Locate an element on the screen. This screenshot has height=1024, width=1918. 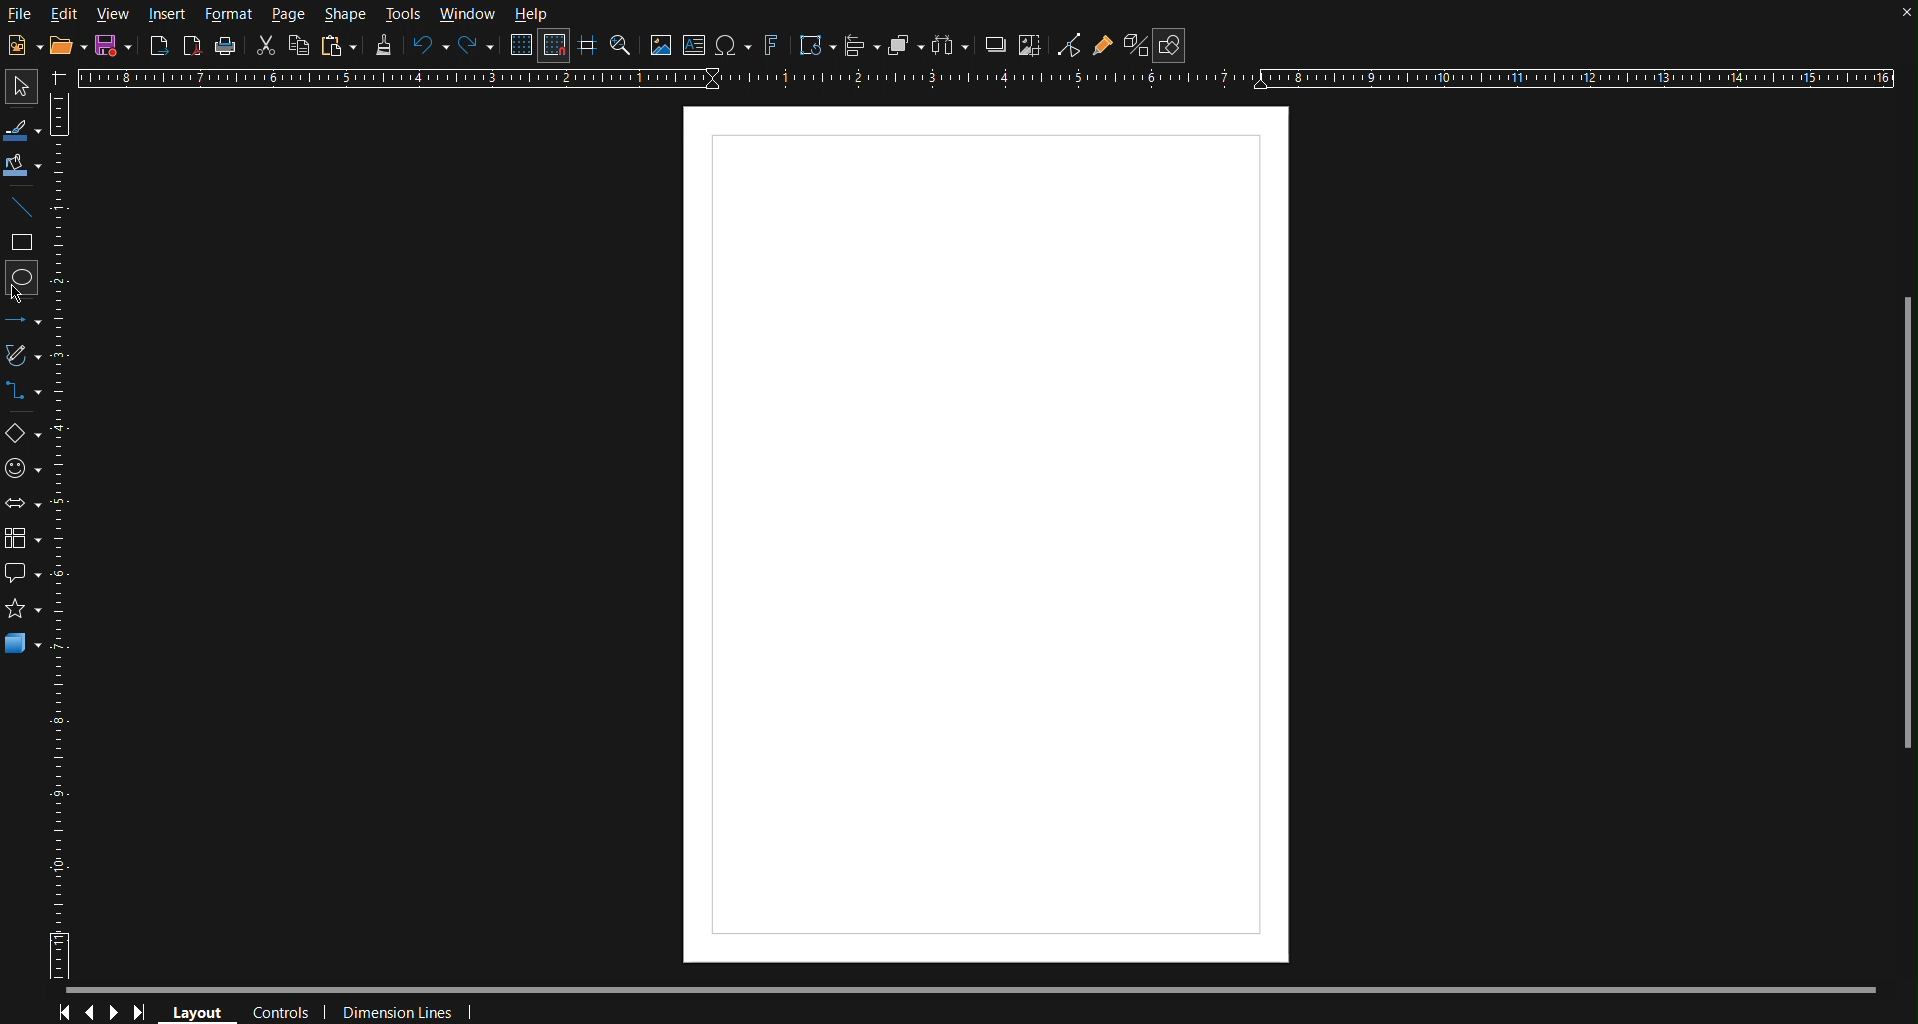
Window is located at coordinates (467, 13).